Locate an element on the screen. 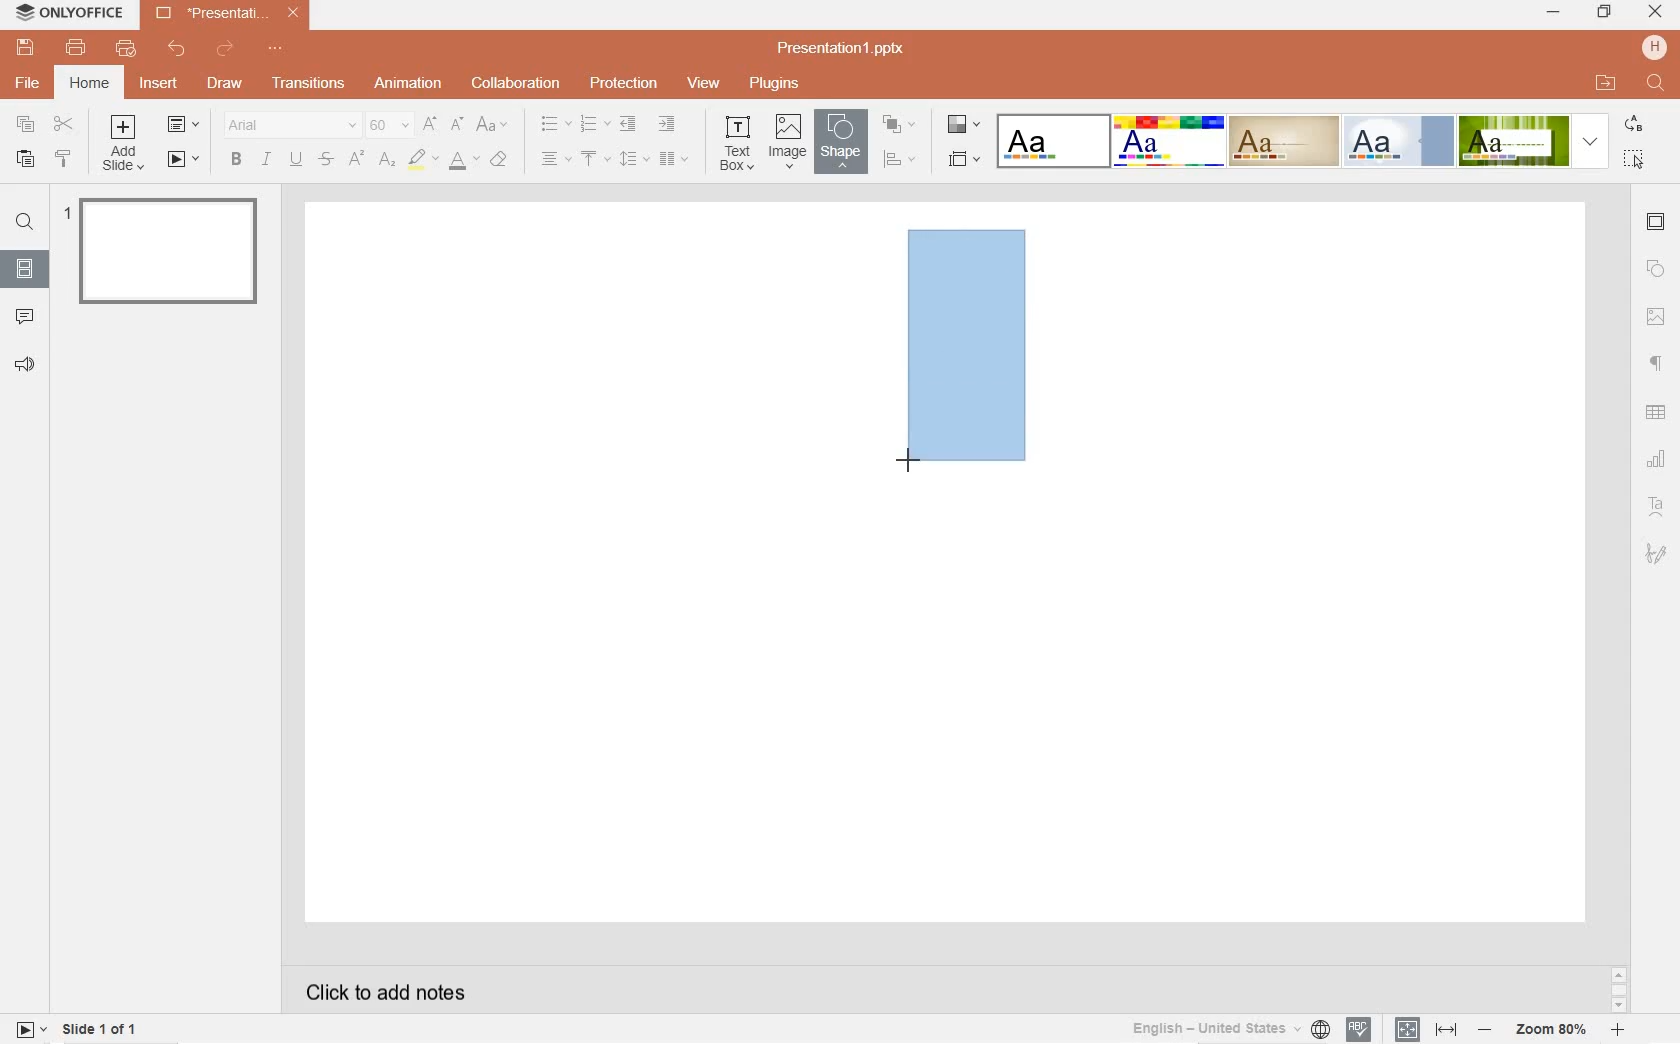 This screenshot has height=1044, width=1680. click to add notes is located at coordinates (378, 990).